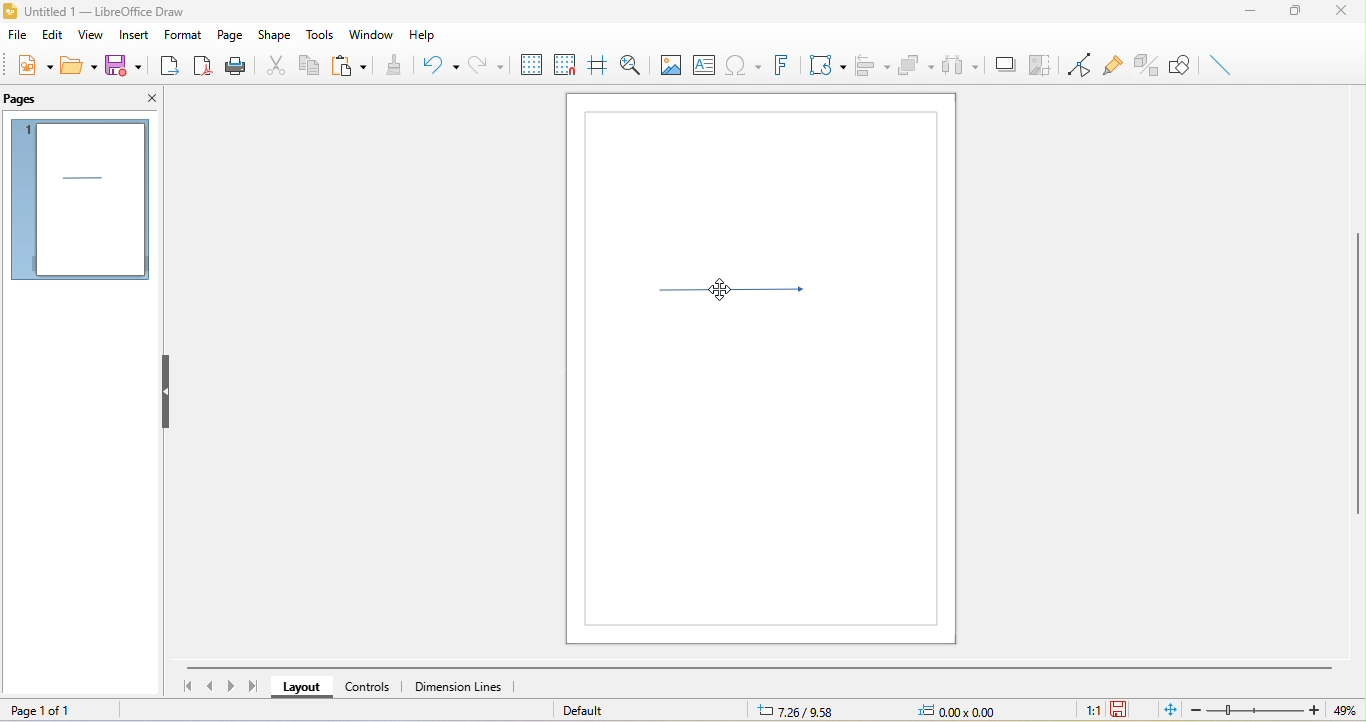 The height and width of the screenshot is (722, 1366). What do you see at coordinates (298, 688) in the screenshot?
I see `layout` at bounding box center [298, 688].